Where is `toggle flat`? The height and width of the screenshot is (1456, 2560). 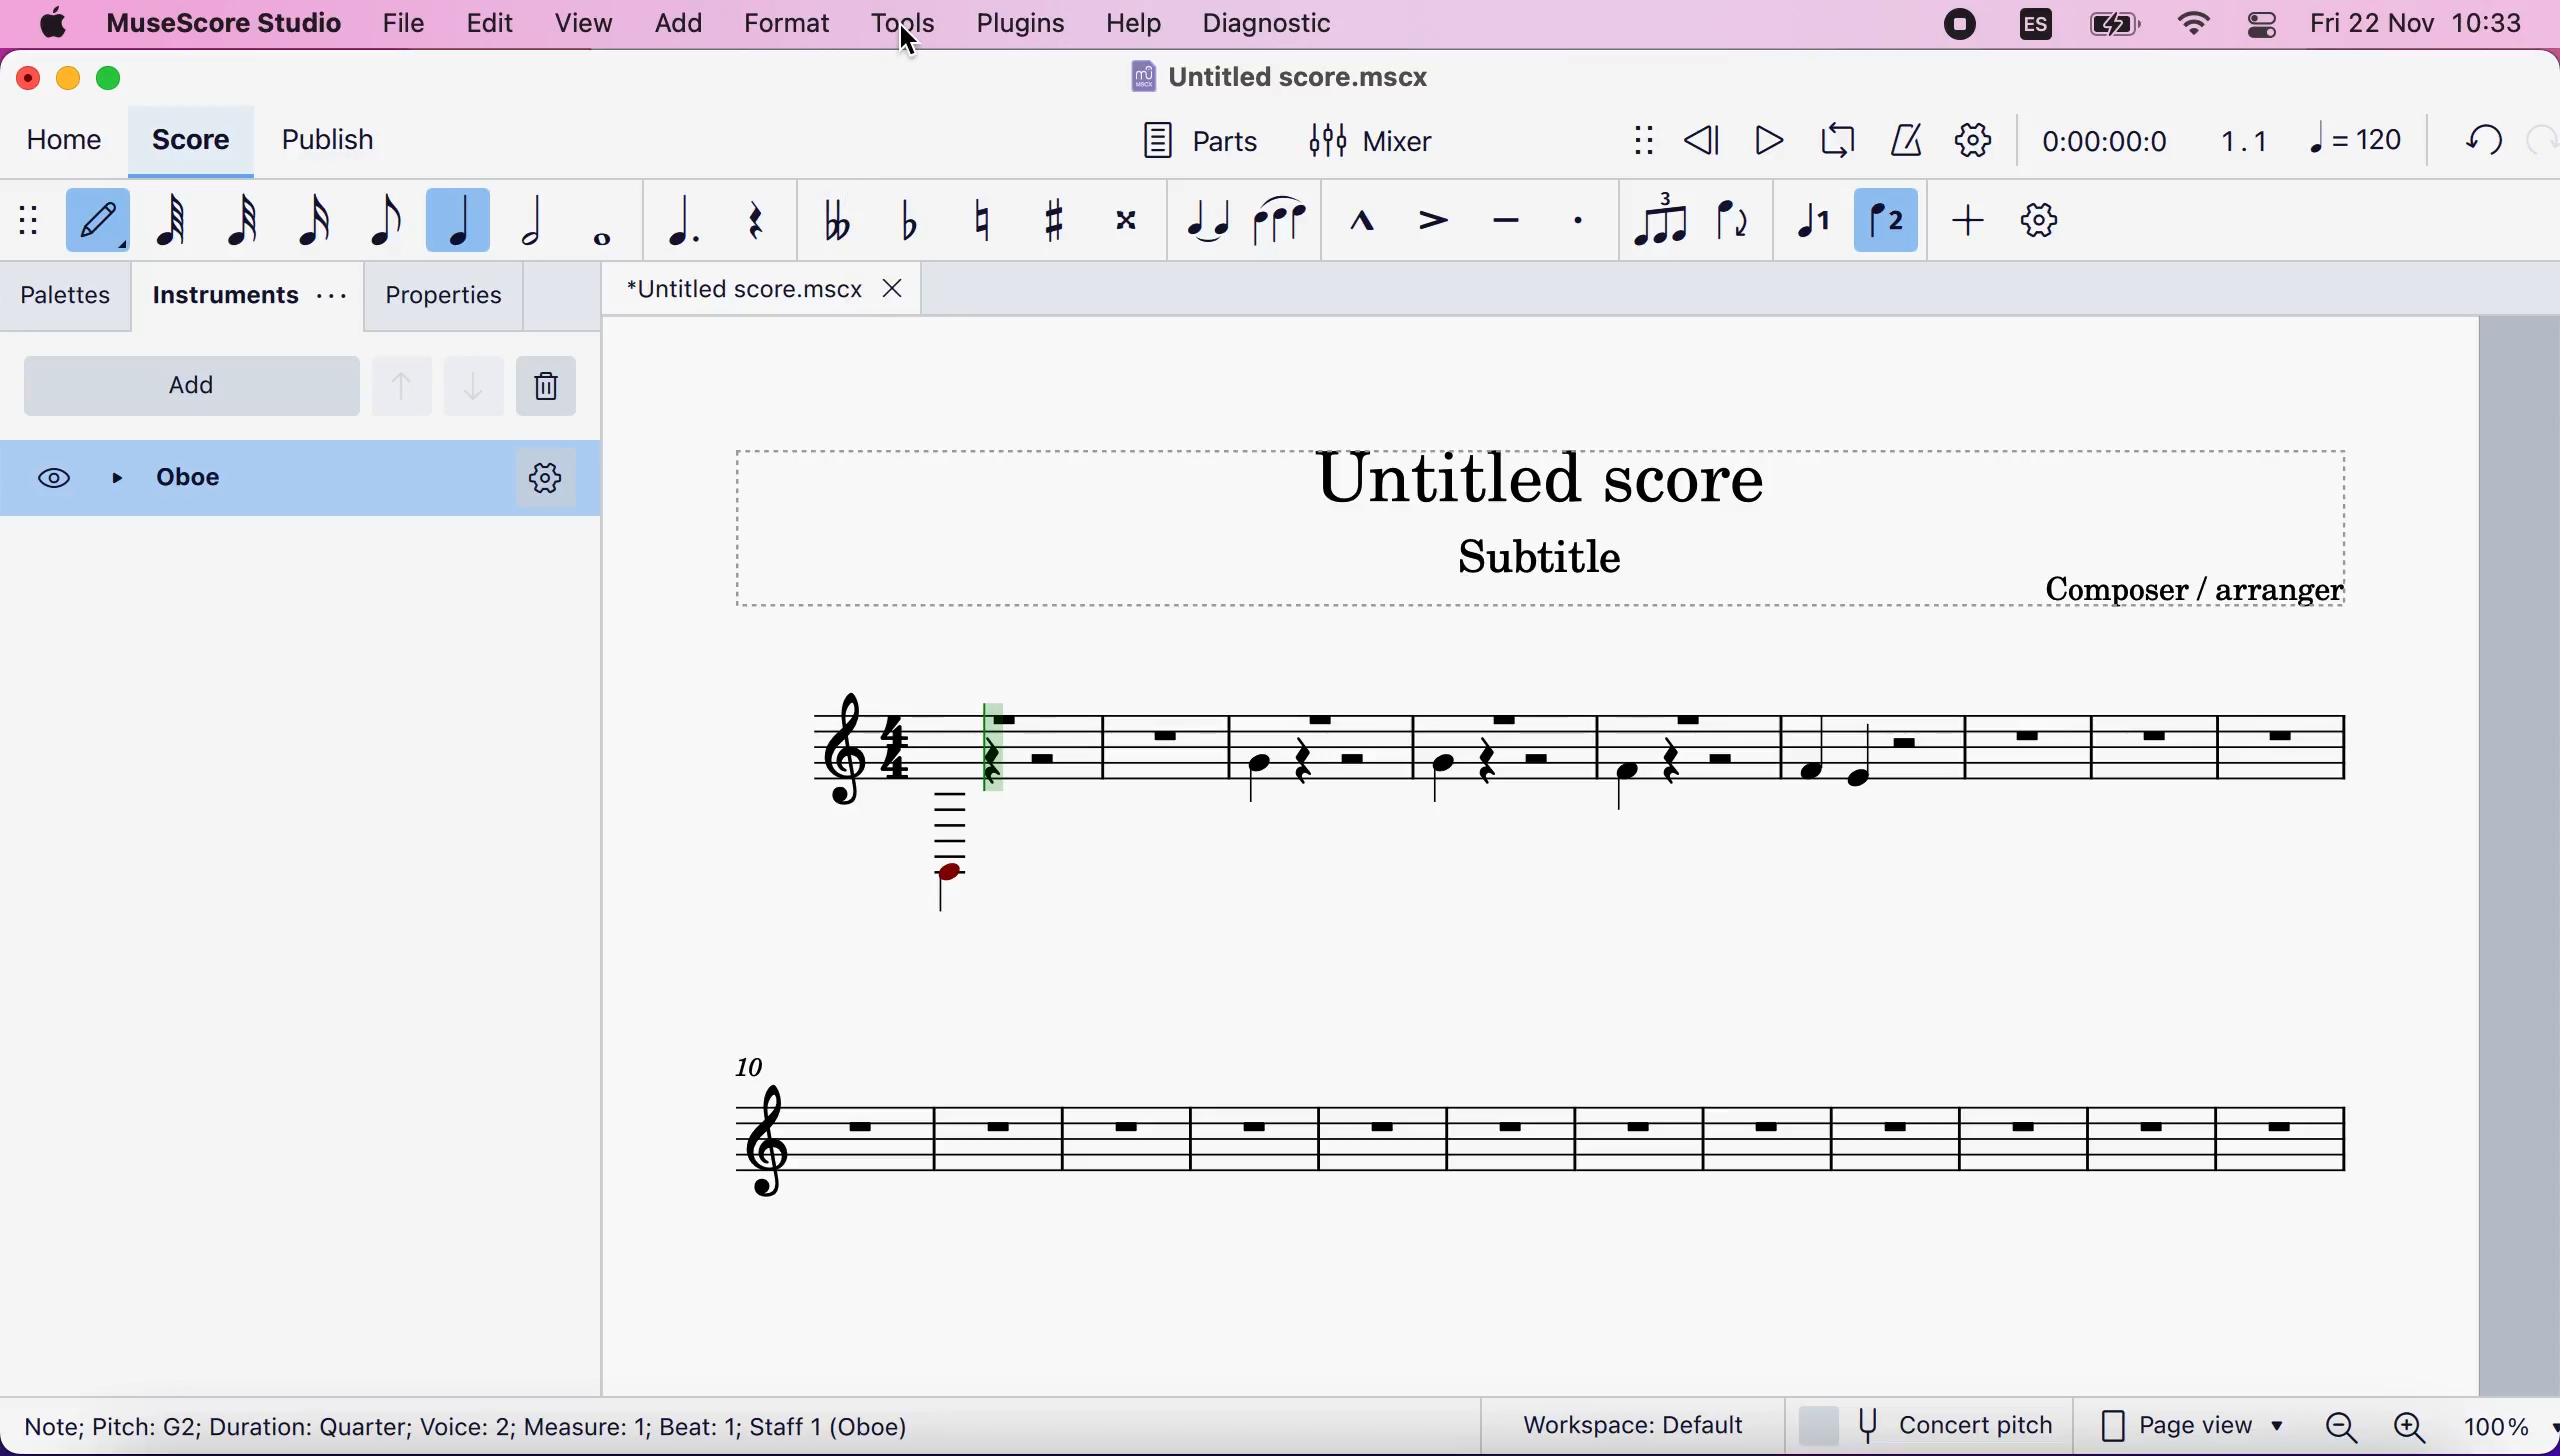
toggle flat is located at coordinates (917, 222).